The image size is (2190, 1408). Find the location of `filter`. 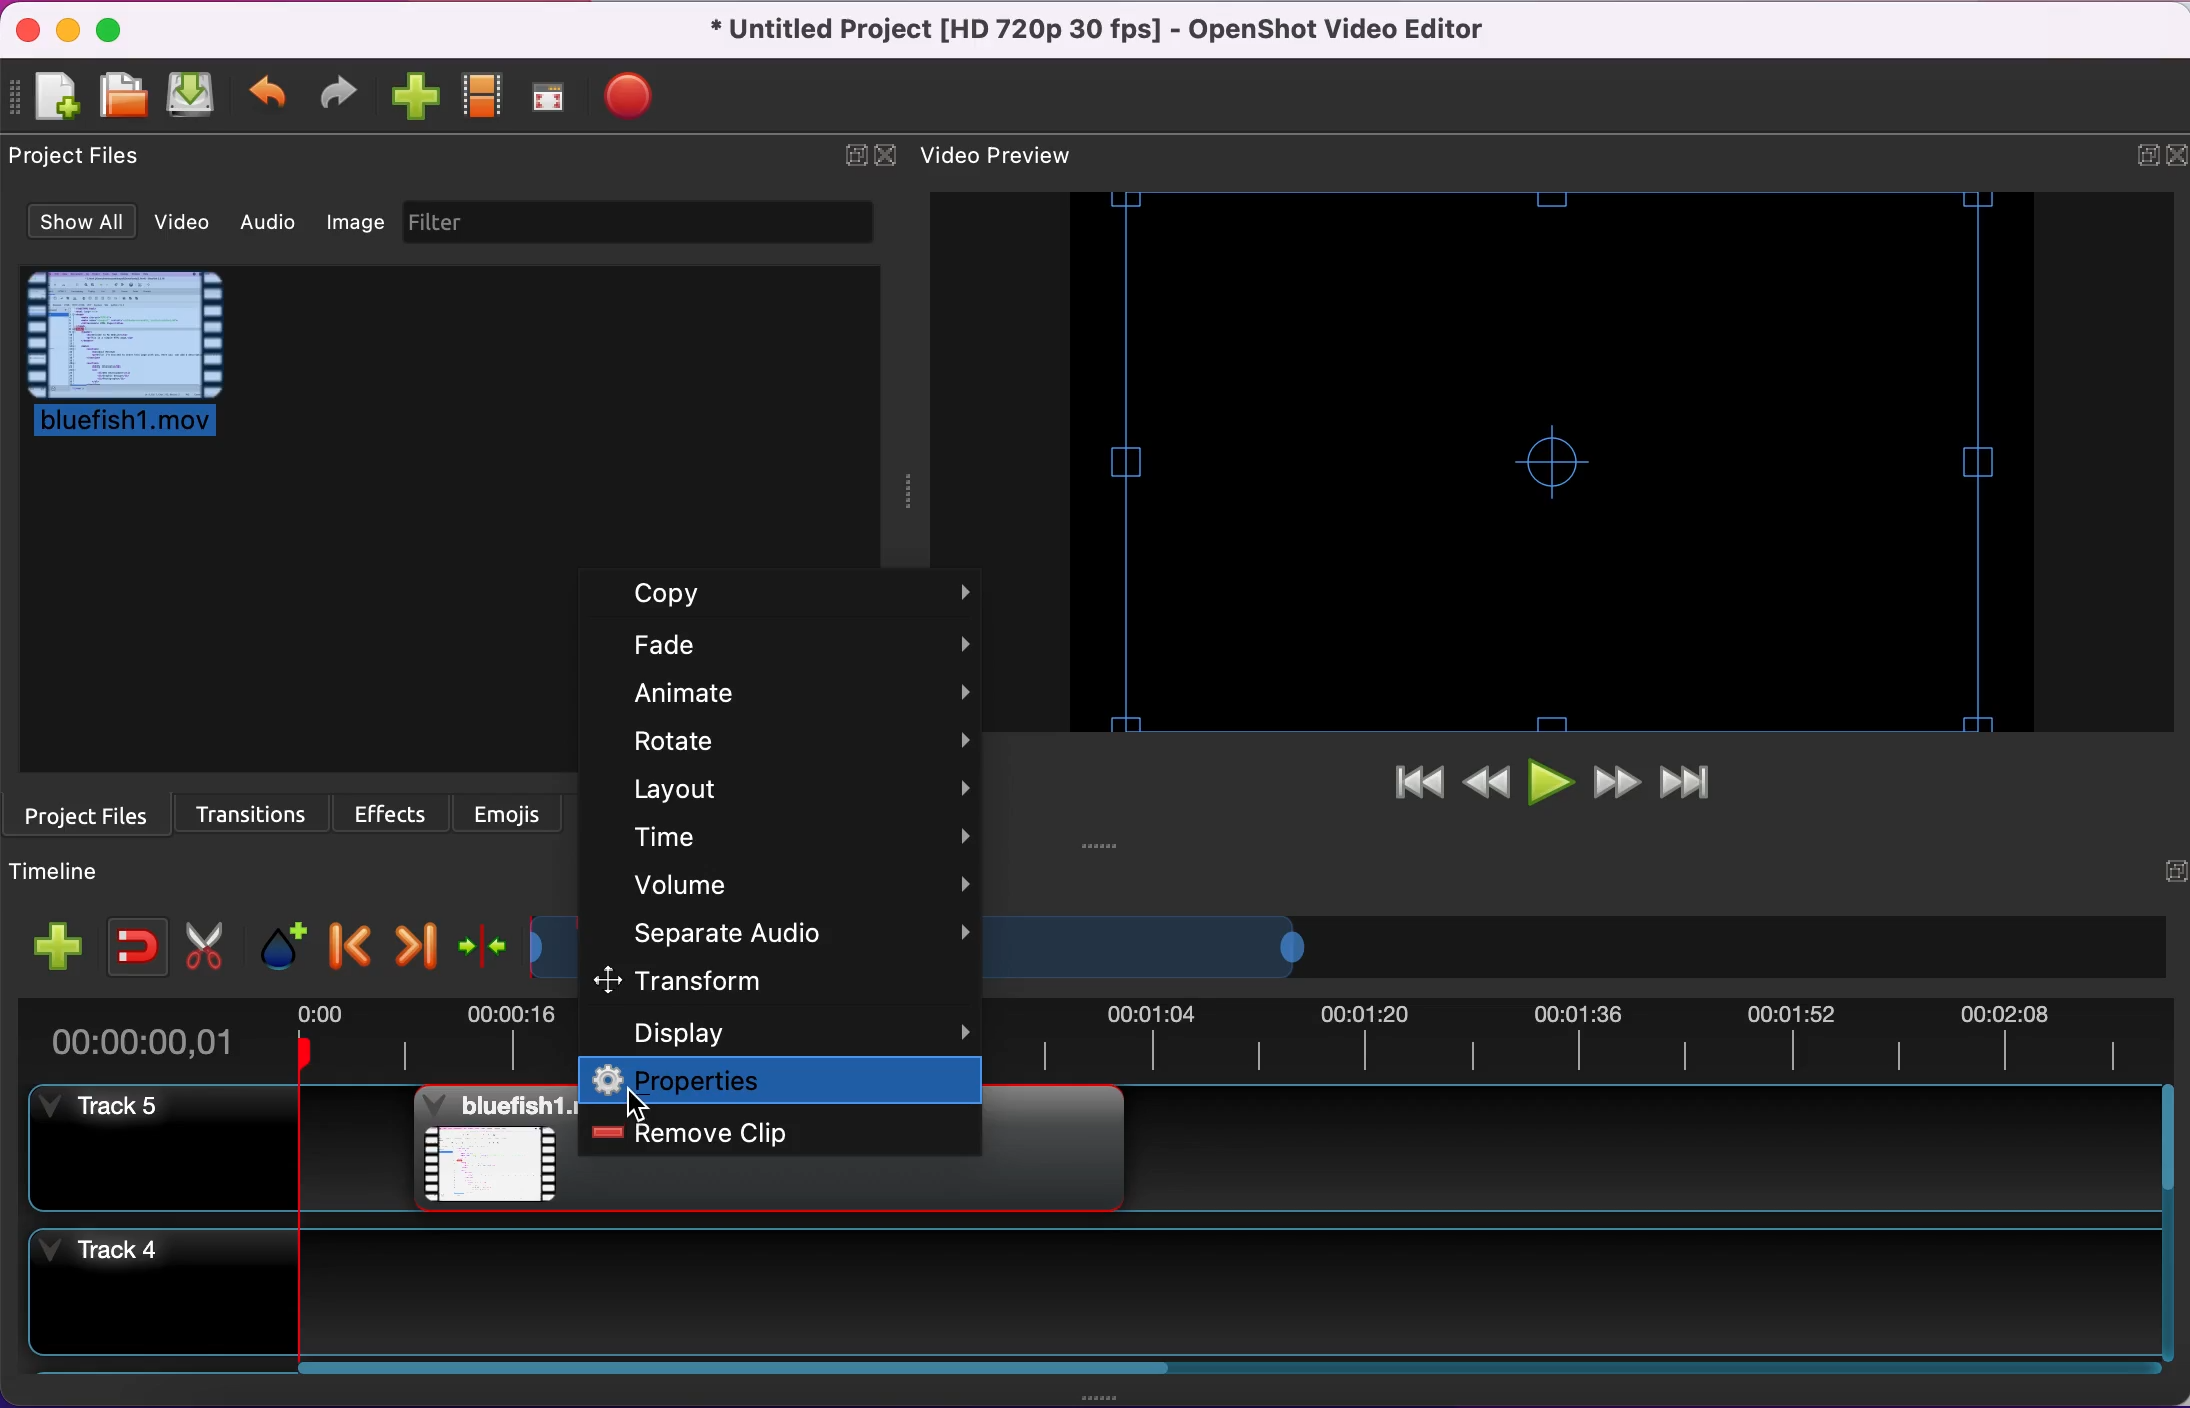

filter is located at coordinates (656, 221).